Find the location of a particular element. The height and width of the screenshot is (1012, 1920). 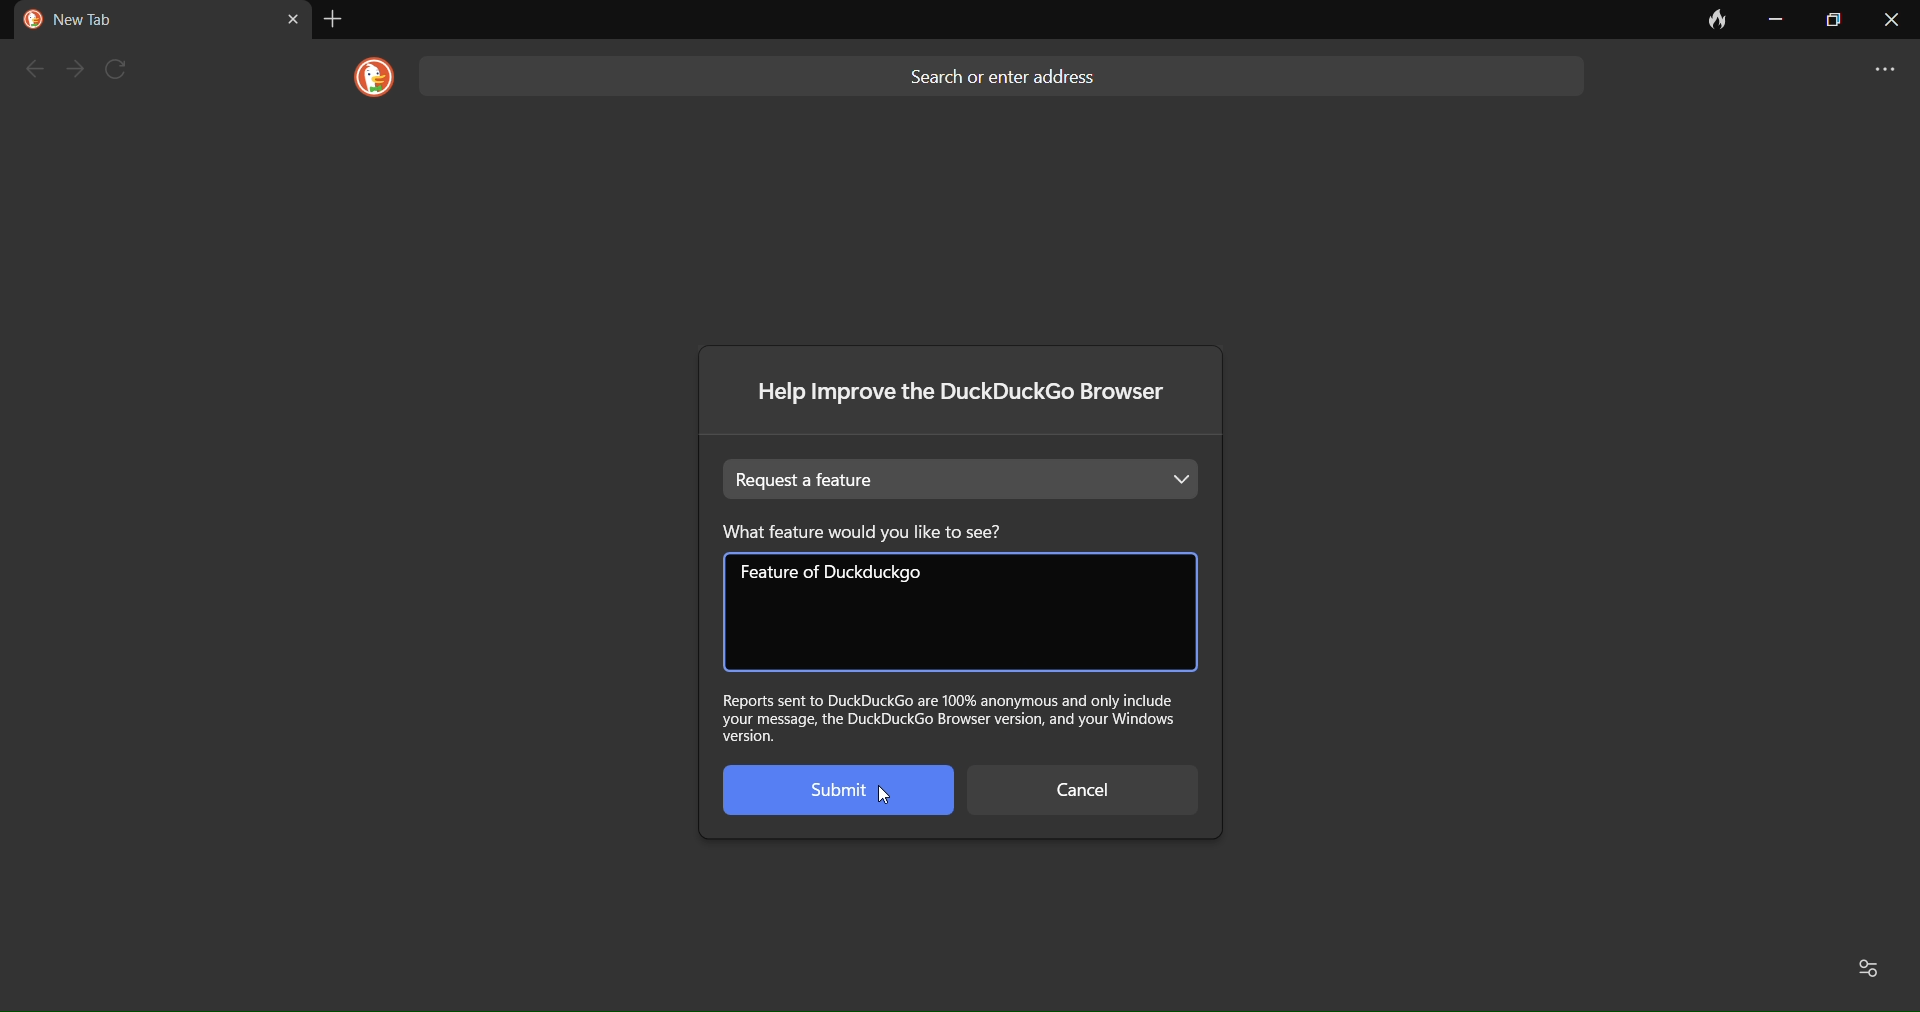

back is located at coordinates (32, 69).